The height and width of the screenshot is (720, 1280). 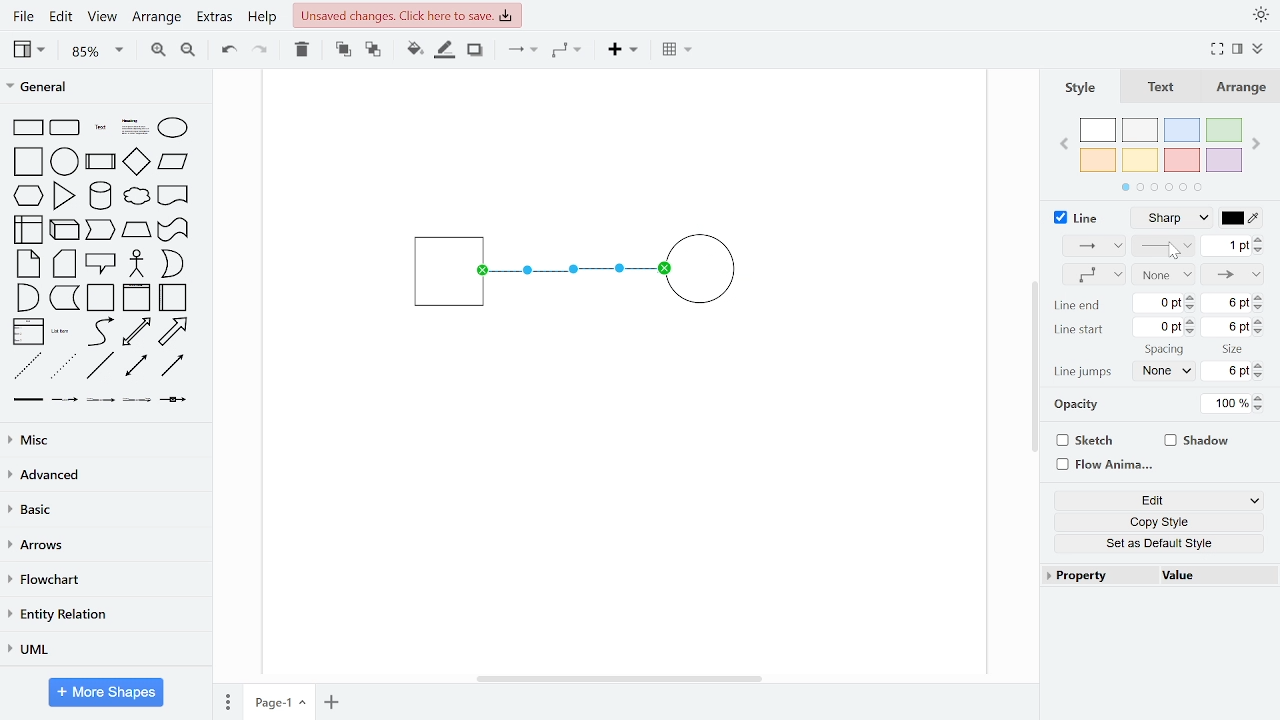 I want to click on table, so click(x=679, y=51).